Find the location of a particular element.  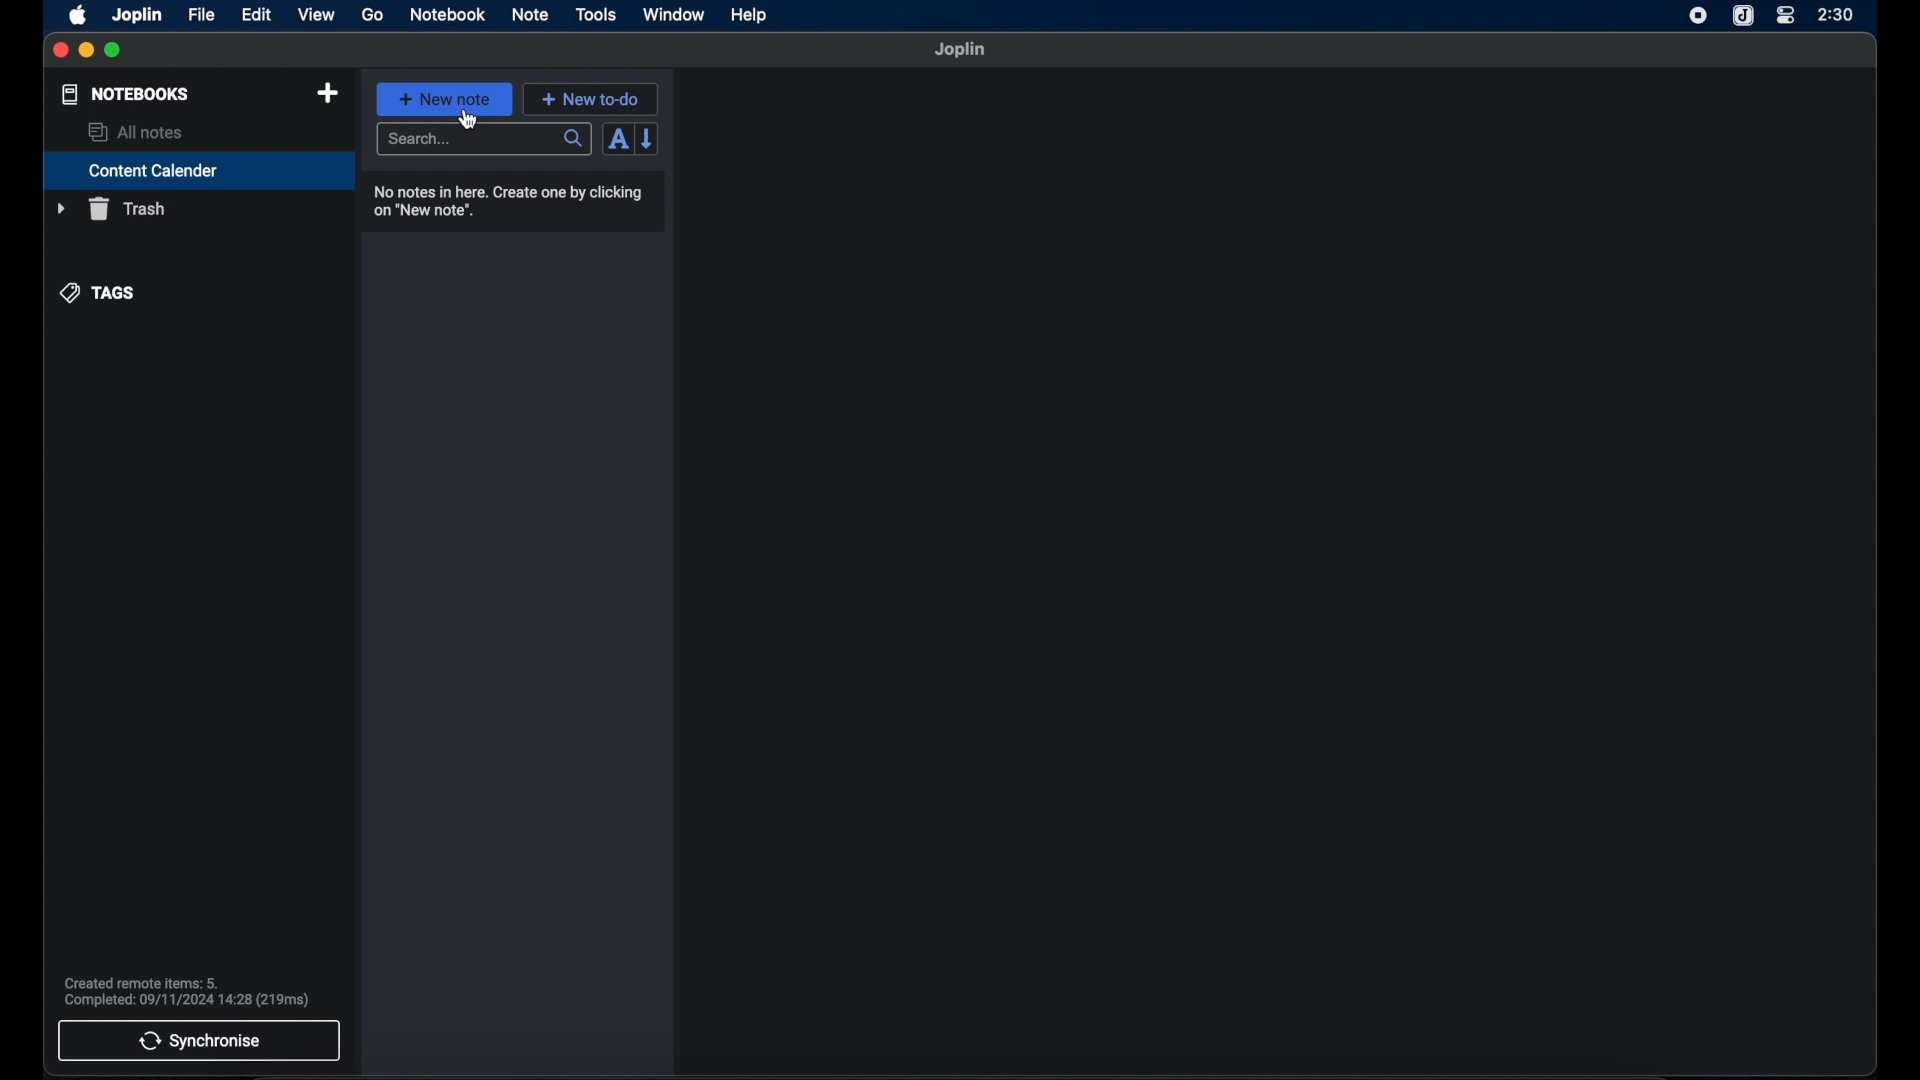

new note is located at coordinates (445, 99).